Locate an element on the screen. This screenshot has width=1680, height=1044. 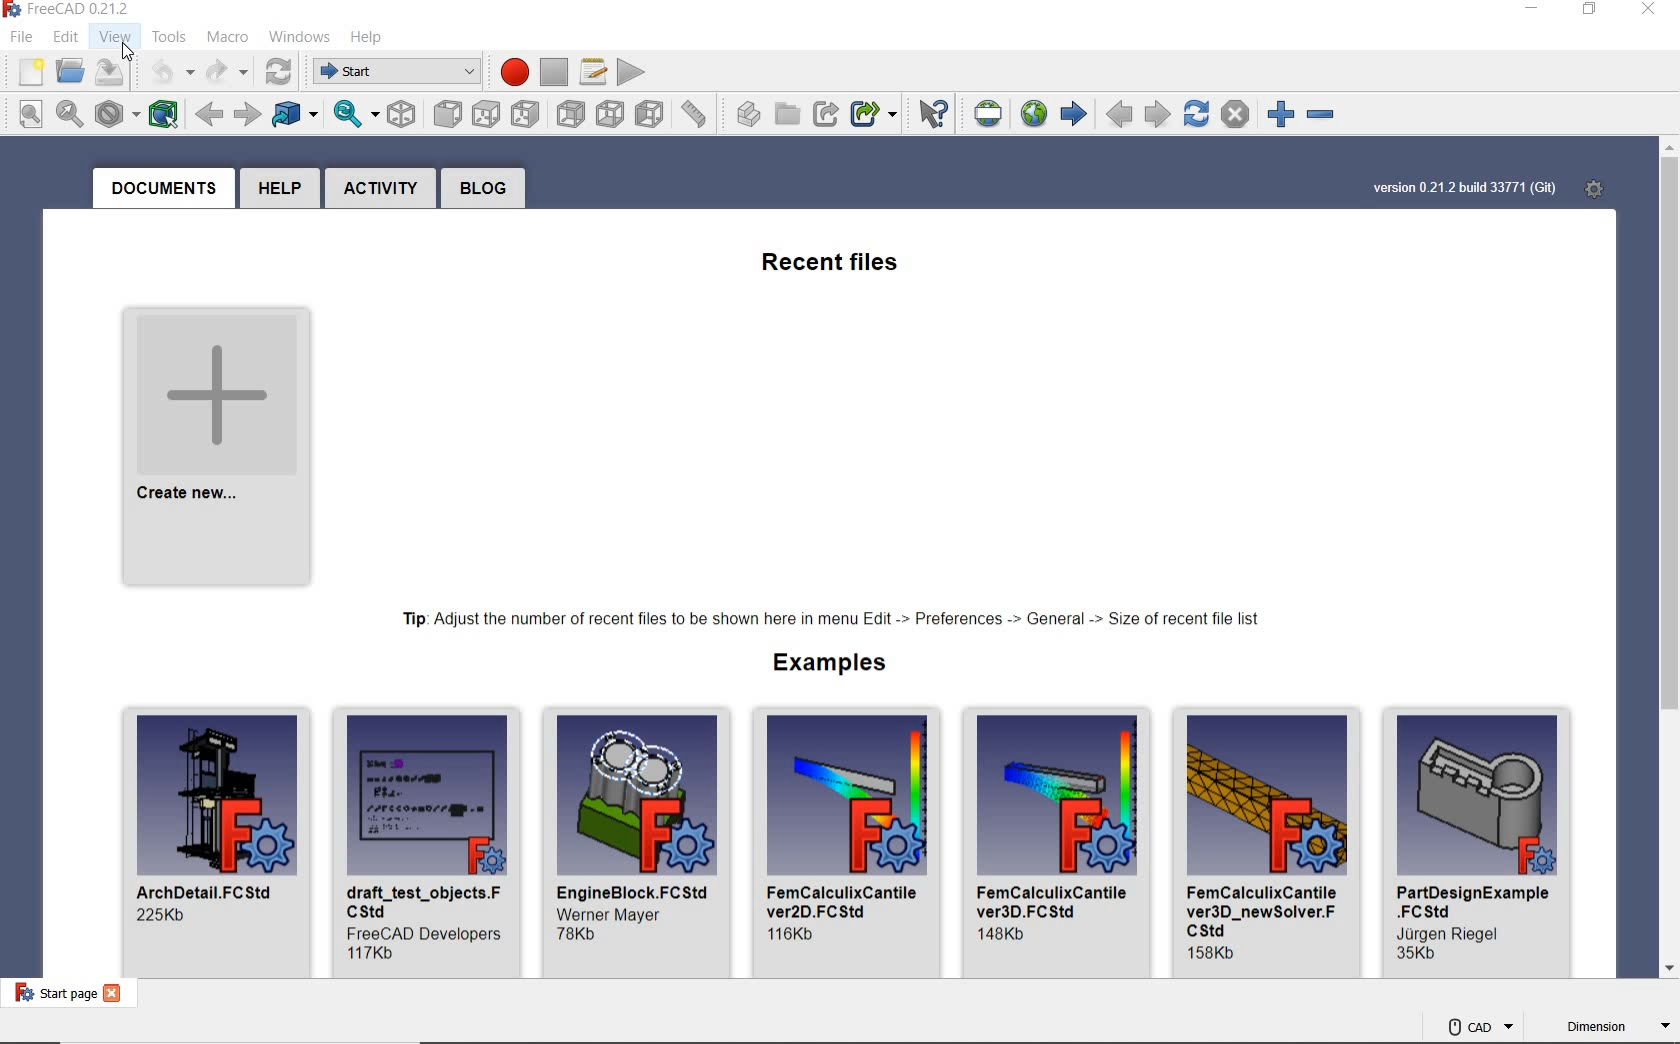
back is located at coordinates (211, 116).